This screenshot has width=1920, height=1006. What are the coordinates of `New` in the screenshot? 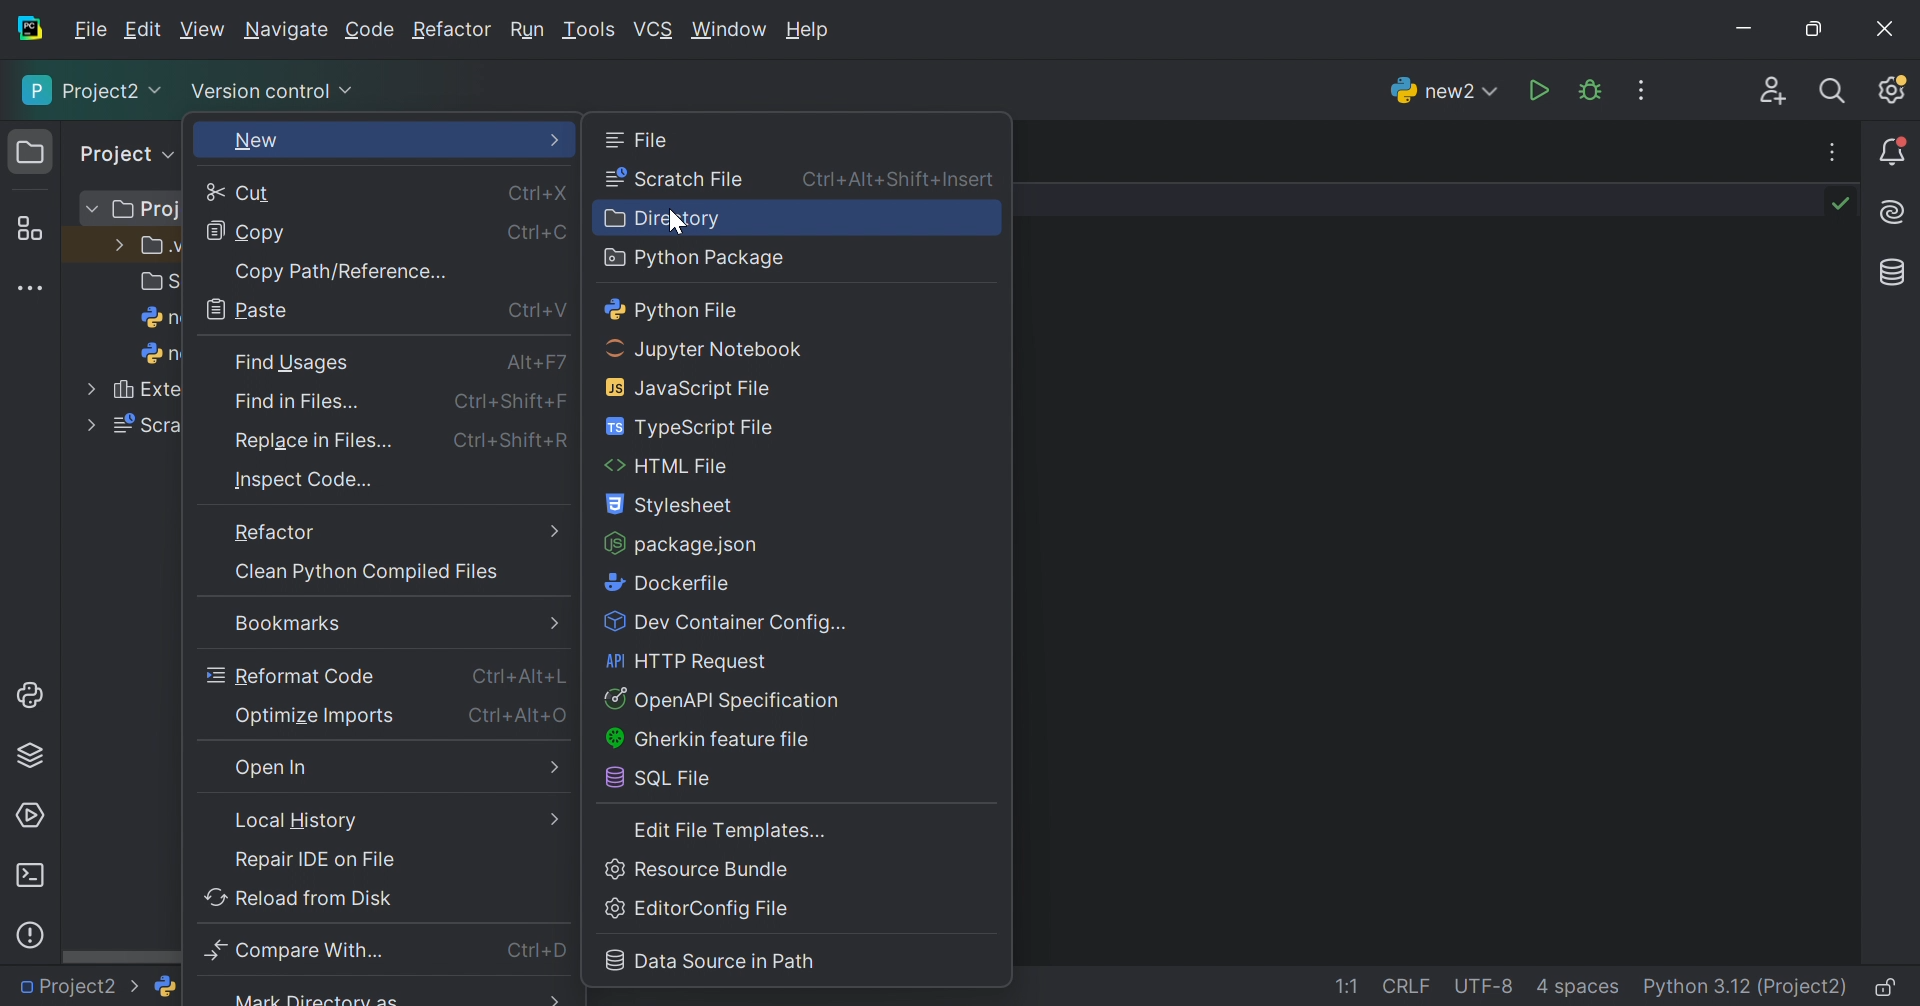 It's located at (255, 143).